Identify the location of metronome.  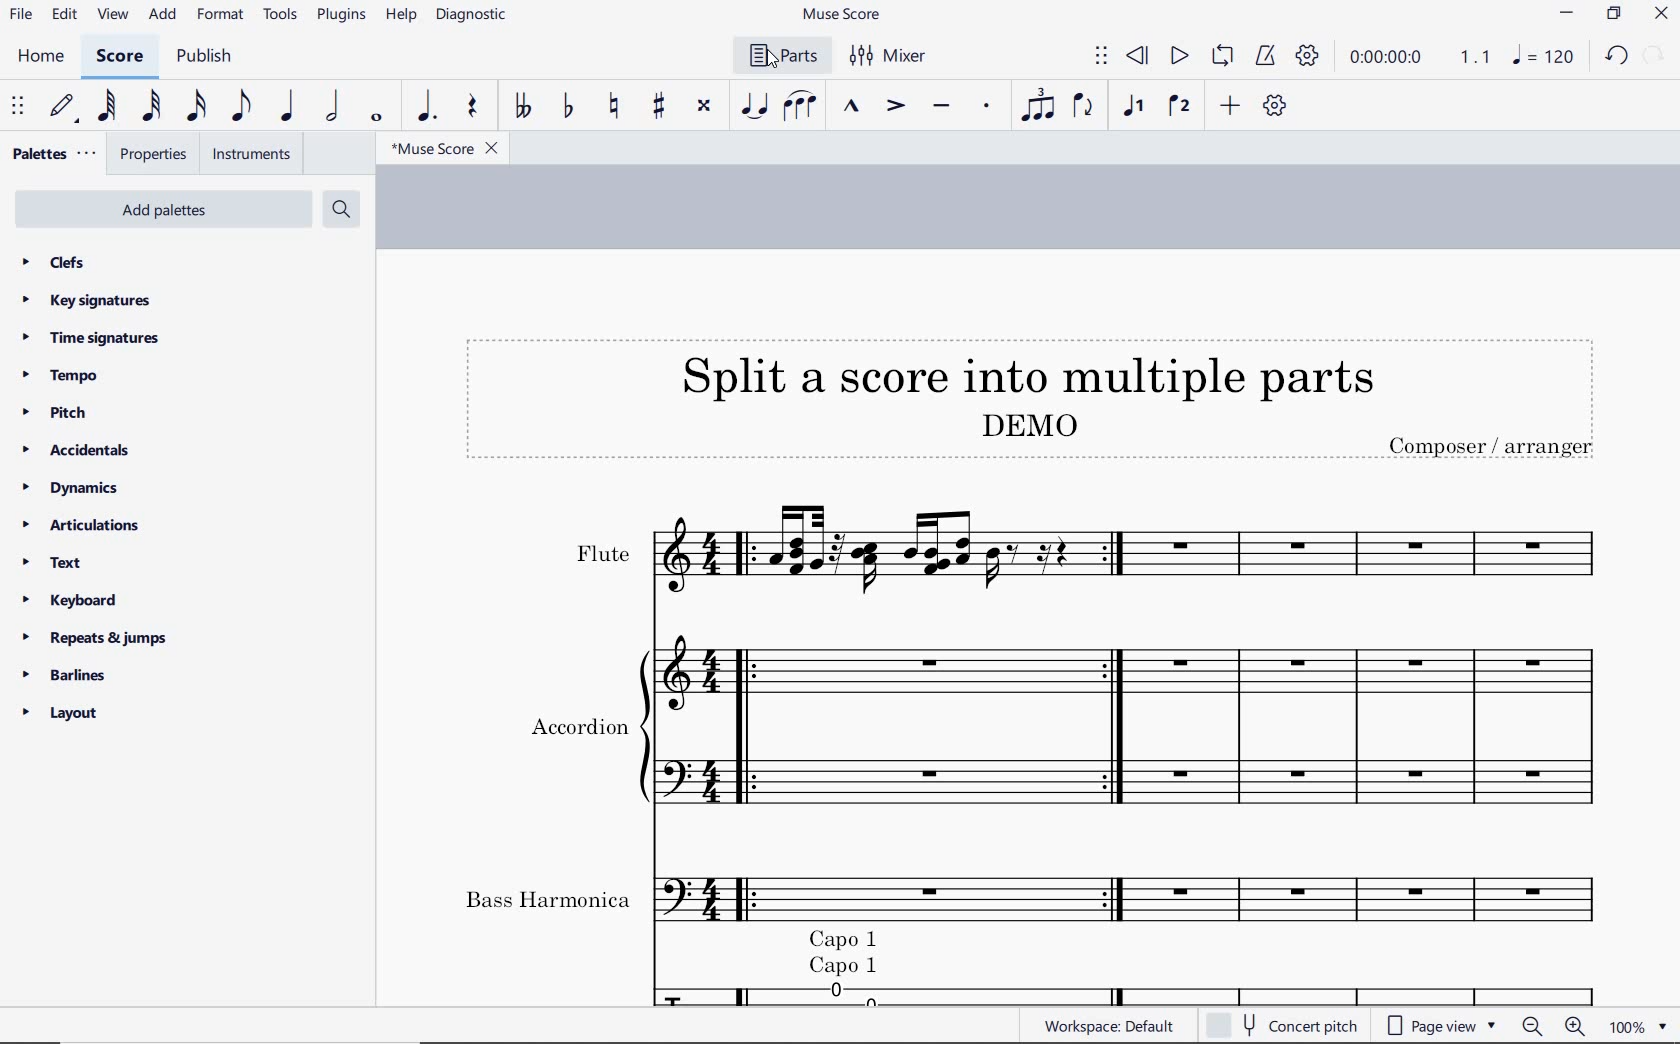
(1265, 57).